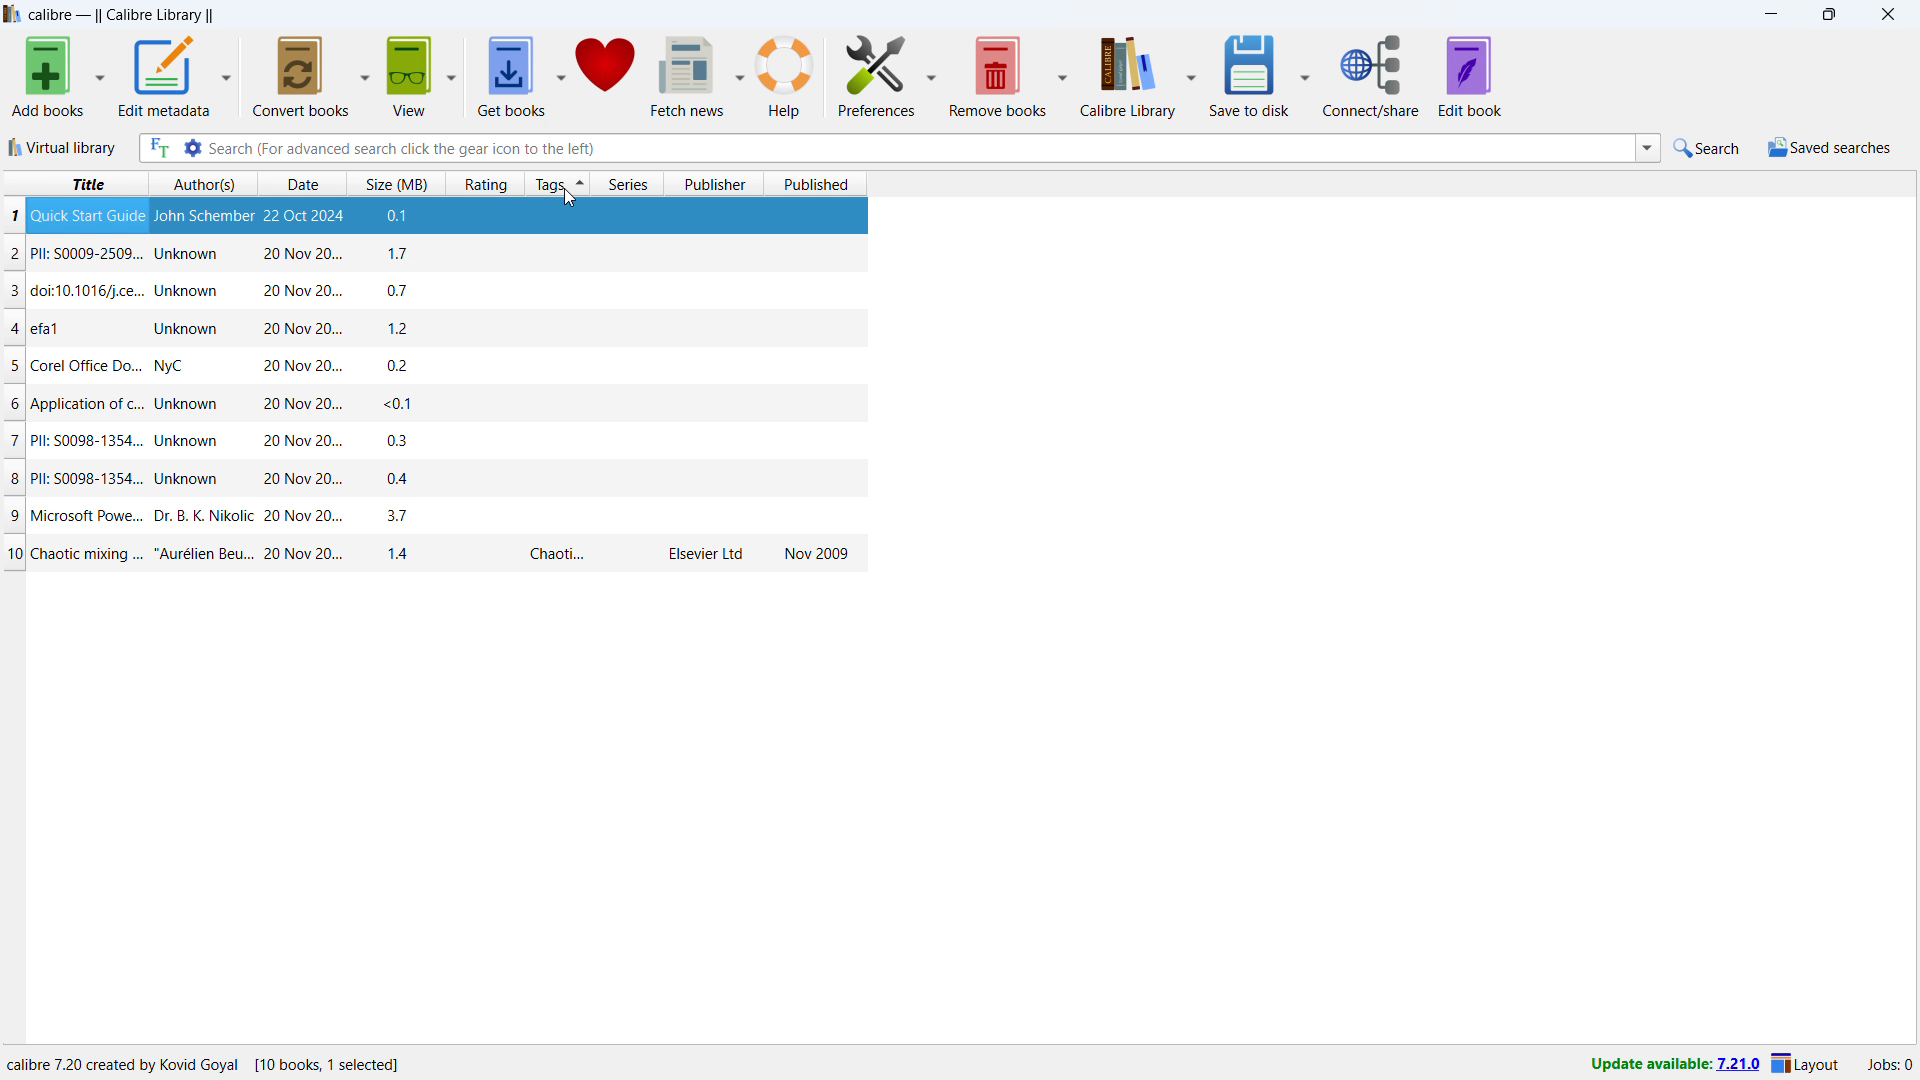 Image resolution: width=1920 pixels, height=1080 pixels. What do you see at coordinates (1829, 147) in the screenshot?
I see `saved searches menu` at bounding box center [1829, 147].